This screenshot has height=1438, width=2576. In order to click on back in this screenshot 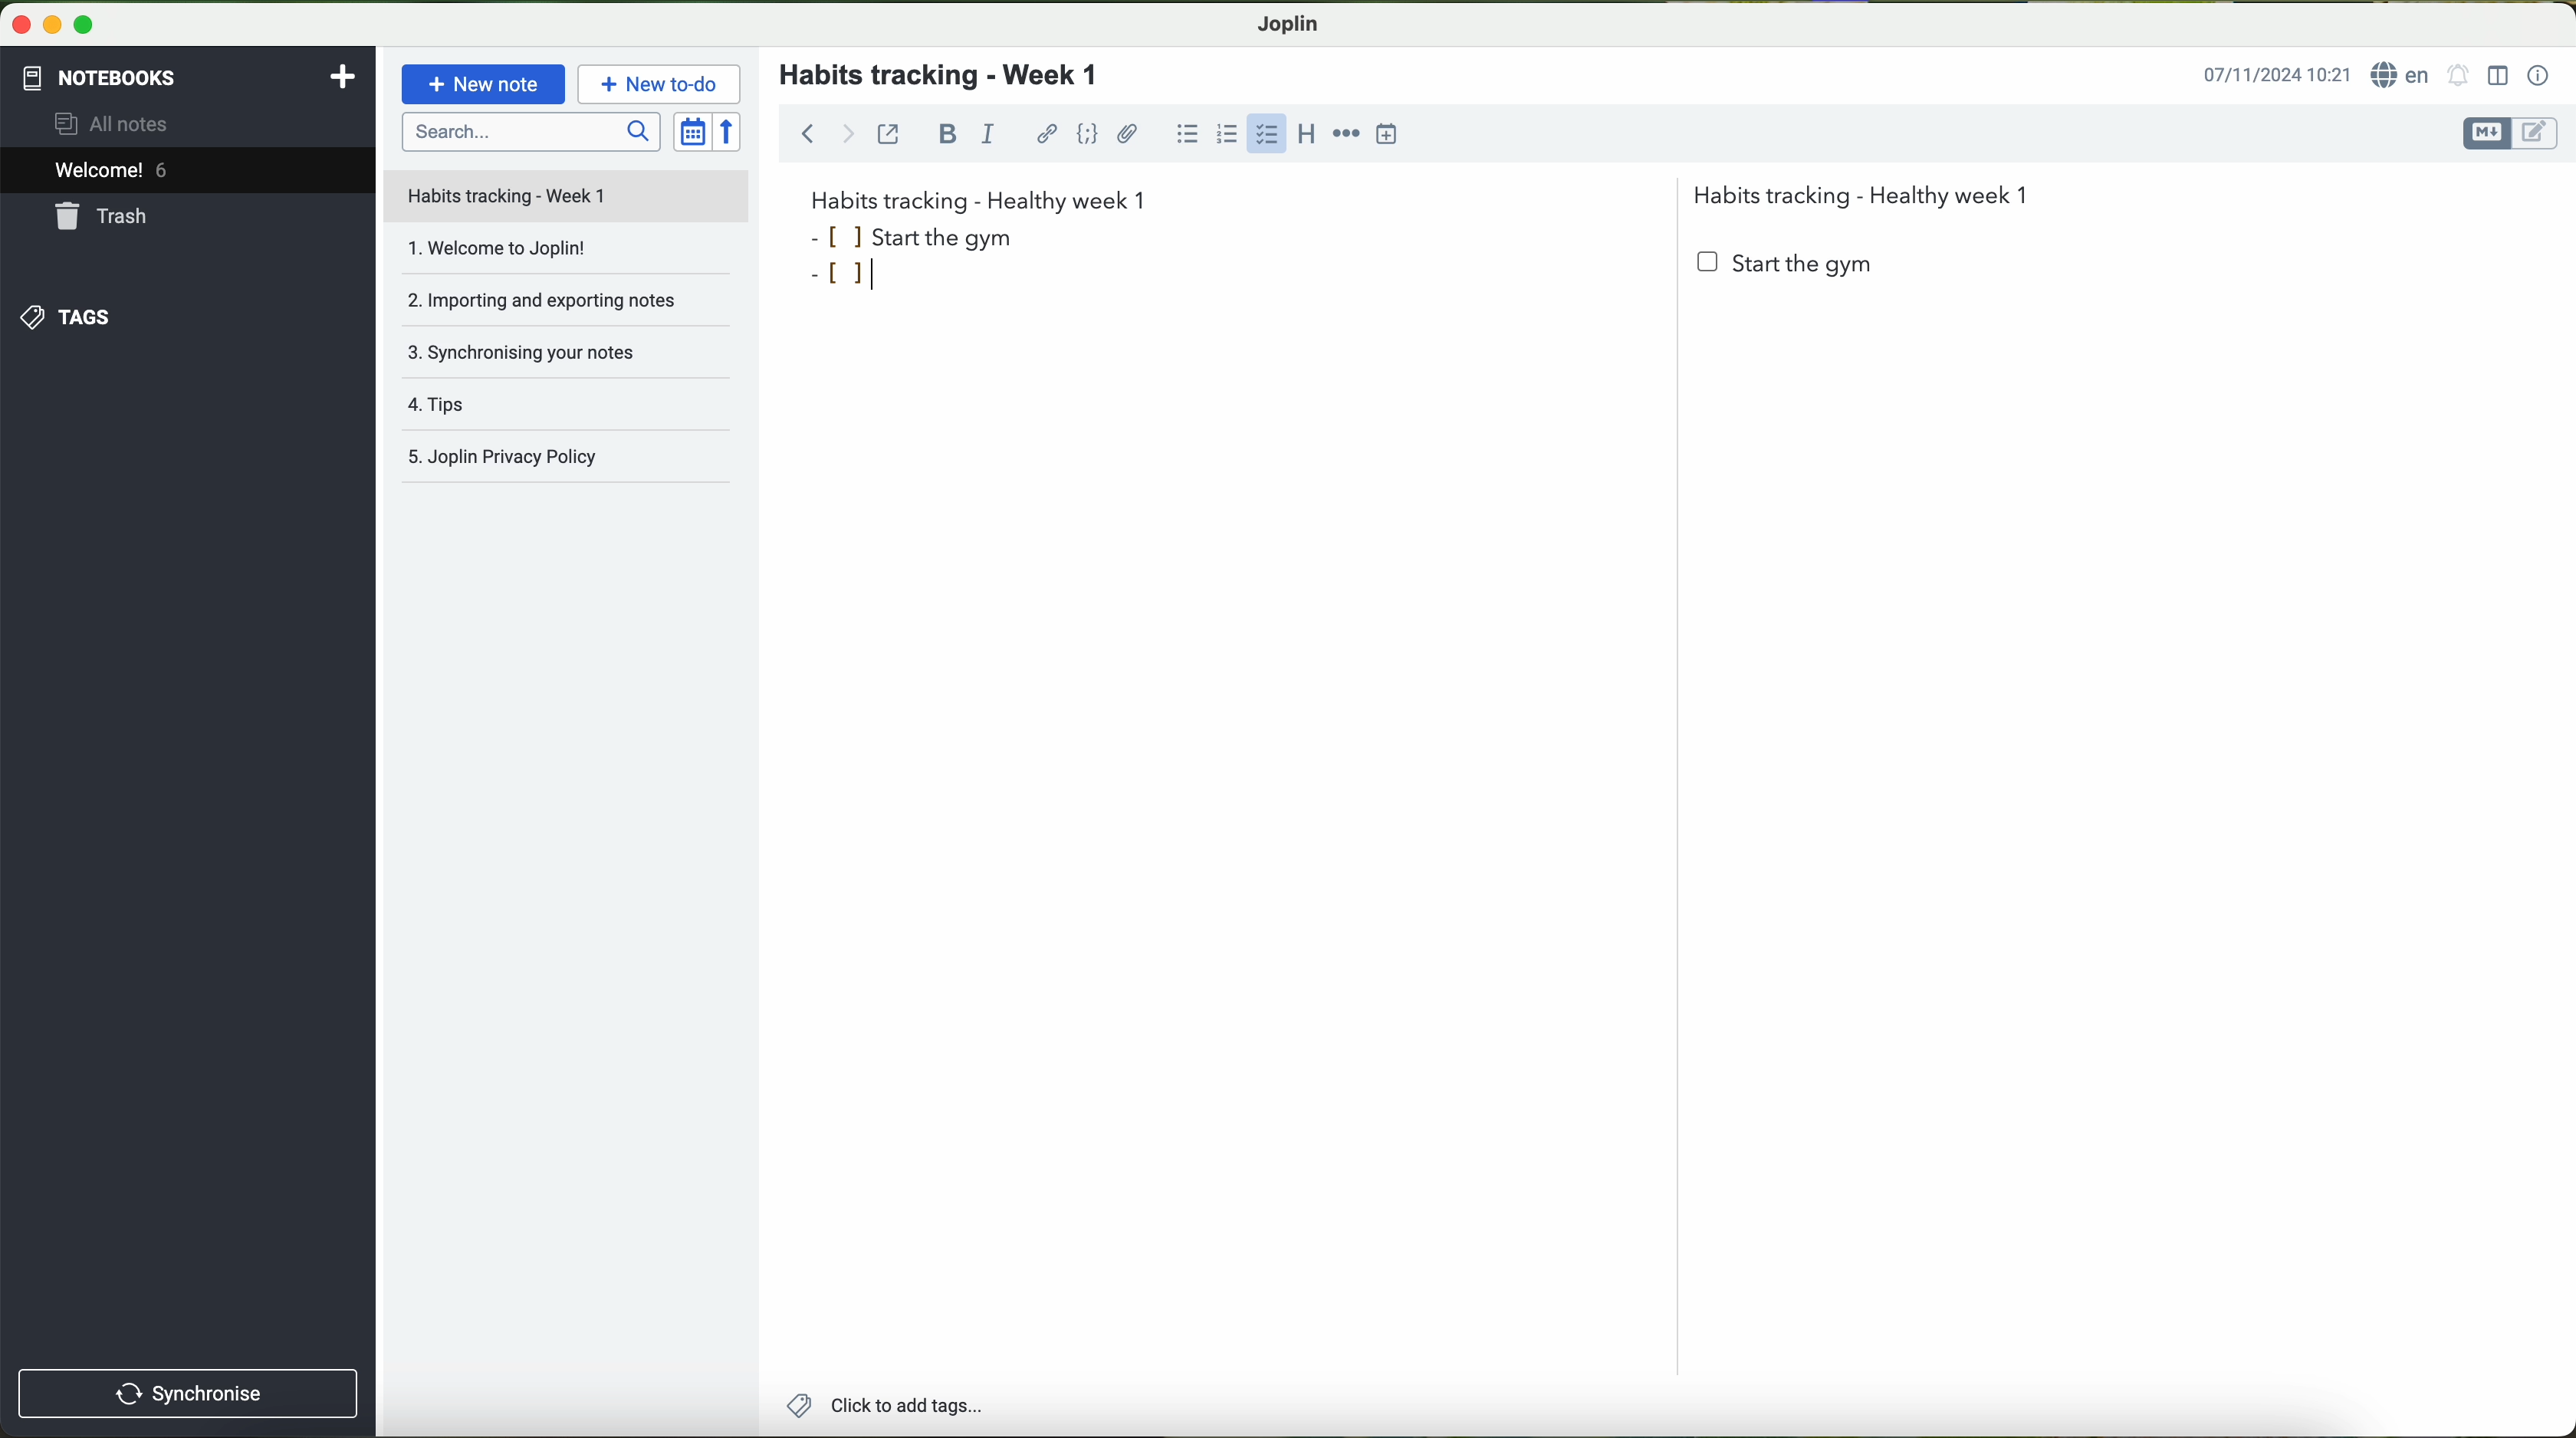, I will do `click(801, 131)`.